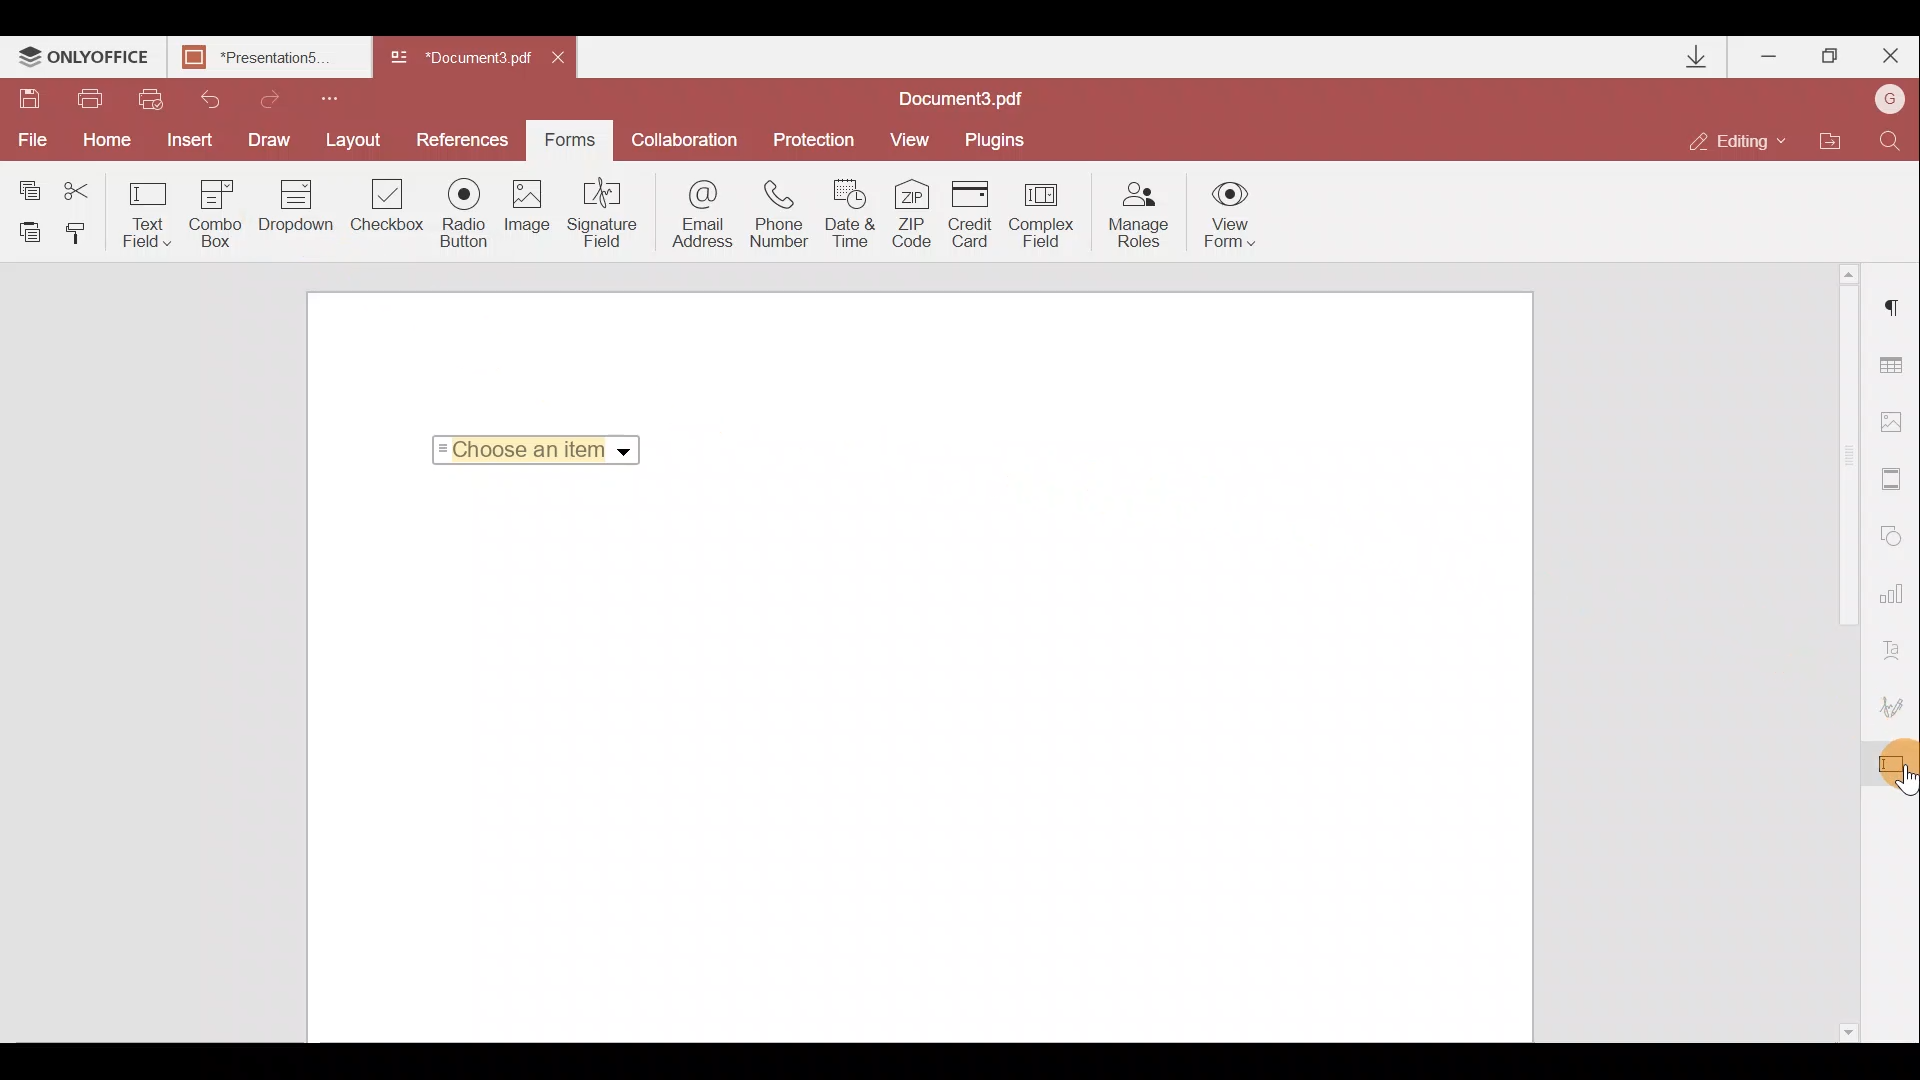 Image resolution: width=1920 pixels, height=1080 pixels. I want to click on Maximize, so click(1829, 59).